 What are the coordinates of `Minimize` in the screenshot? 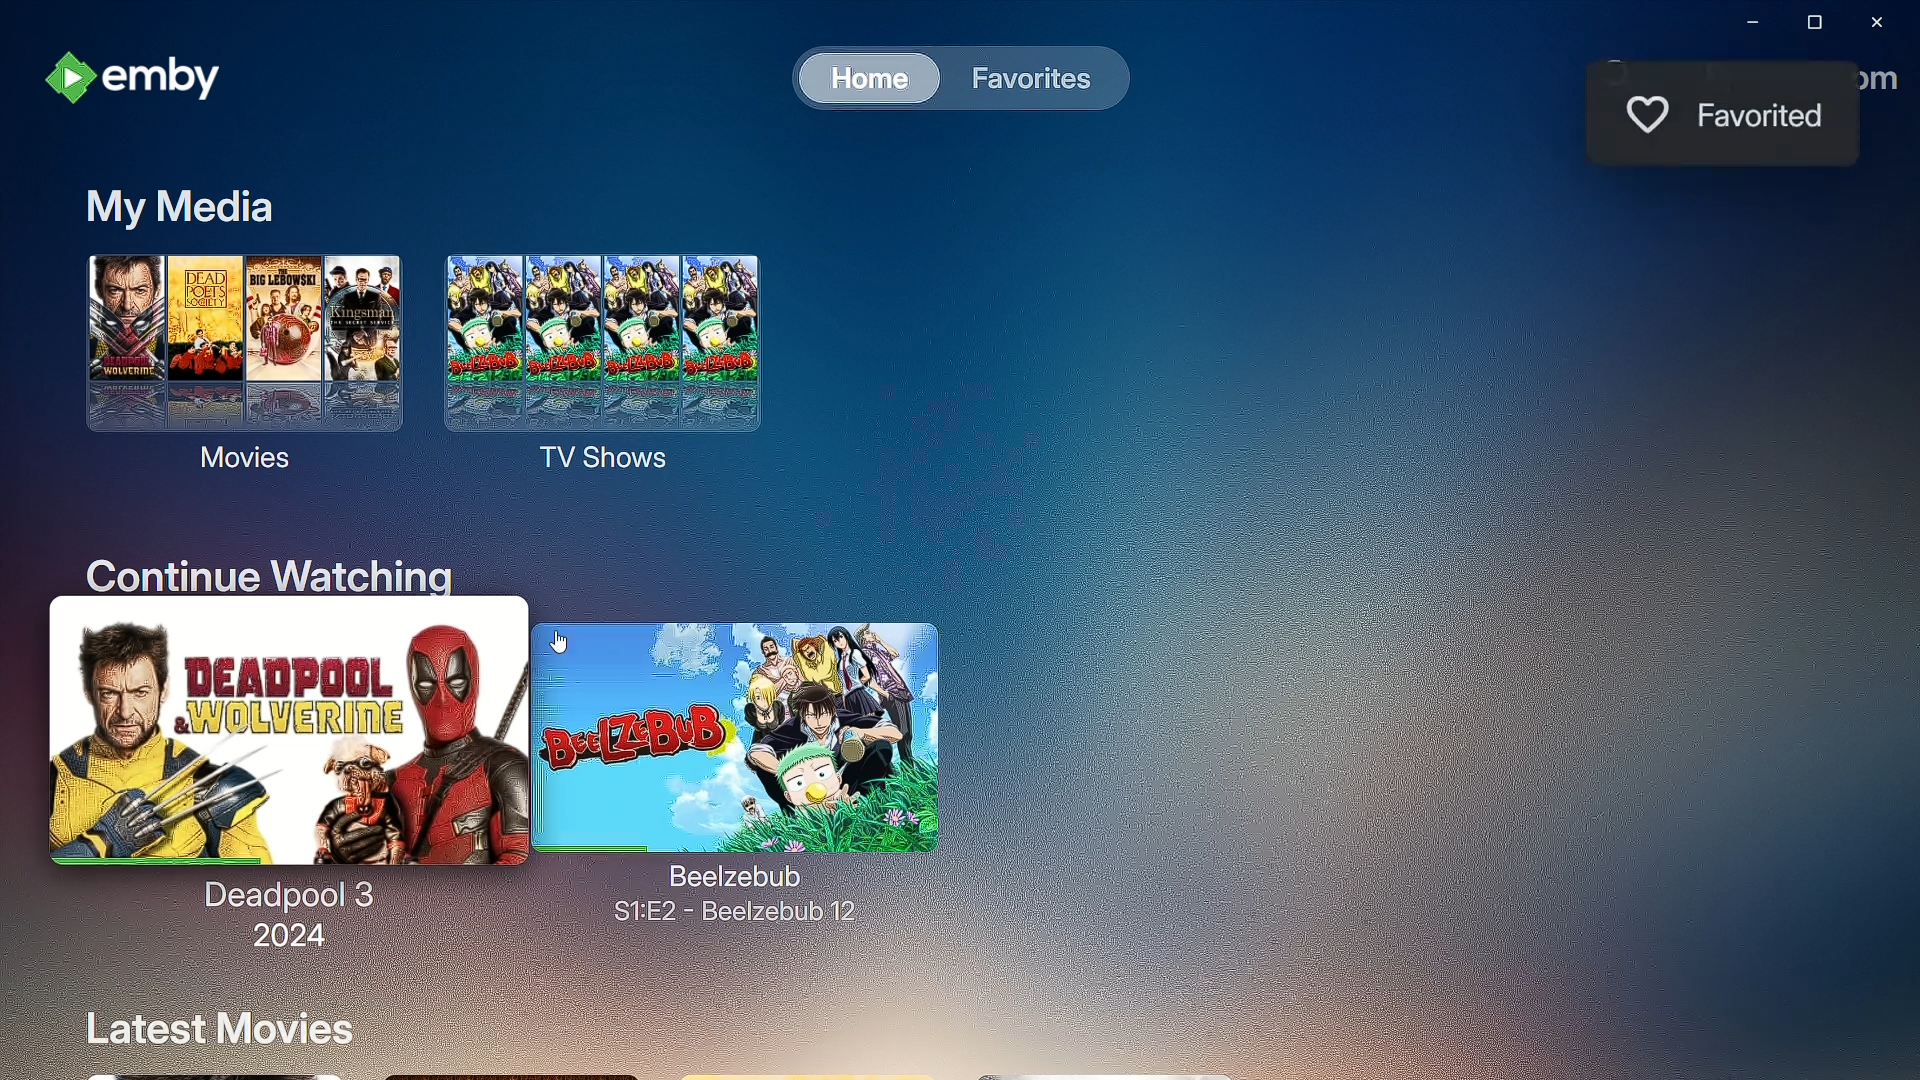 It's located at (1740, 27).